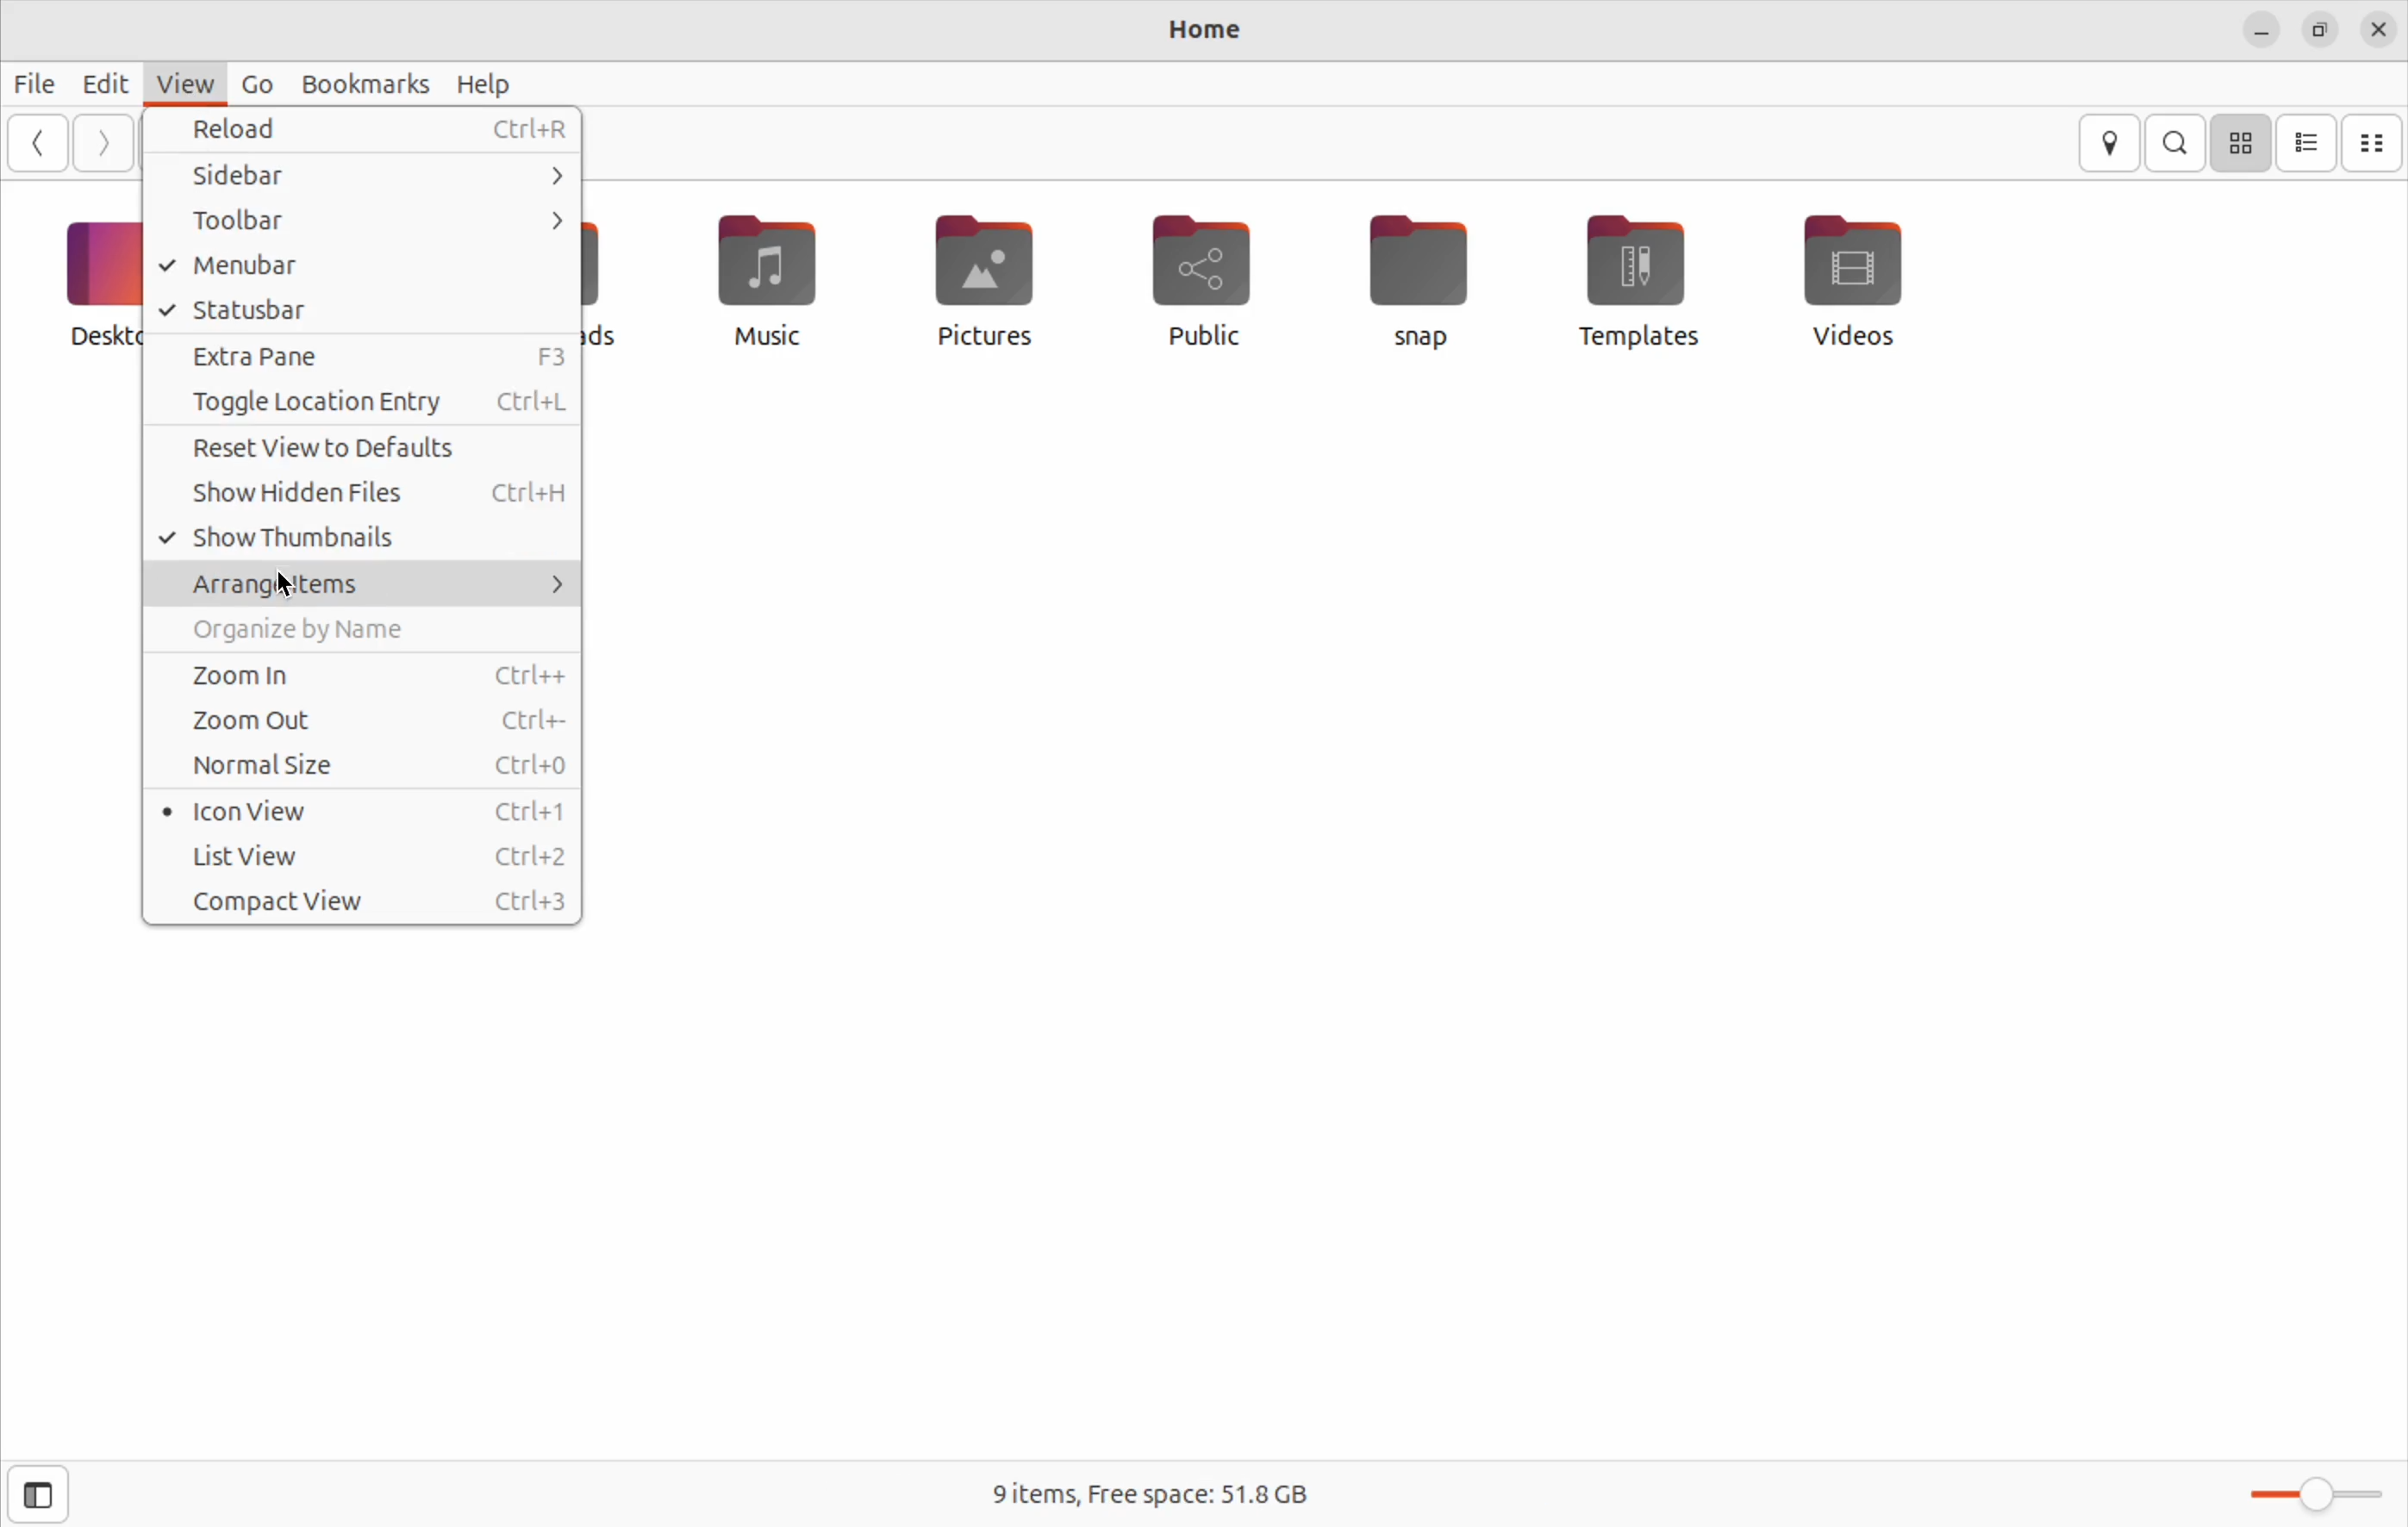  Describe the element at coordinates (363, 764) in the screenshot. I see `normal size` at that location.